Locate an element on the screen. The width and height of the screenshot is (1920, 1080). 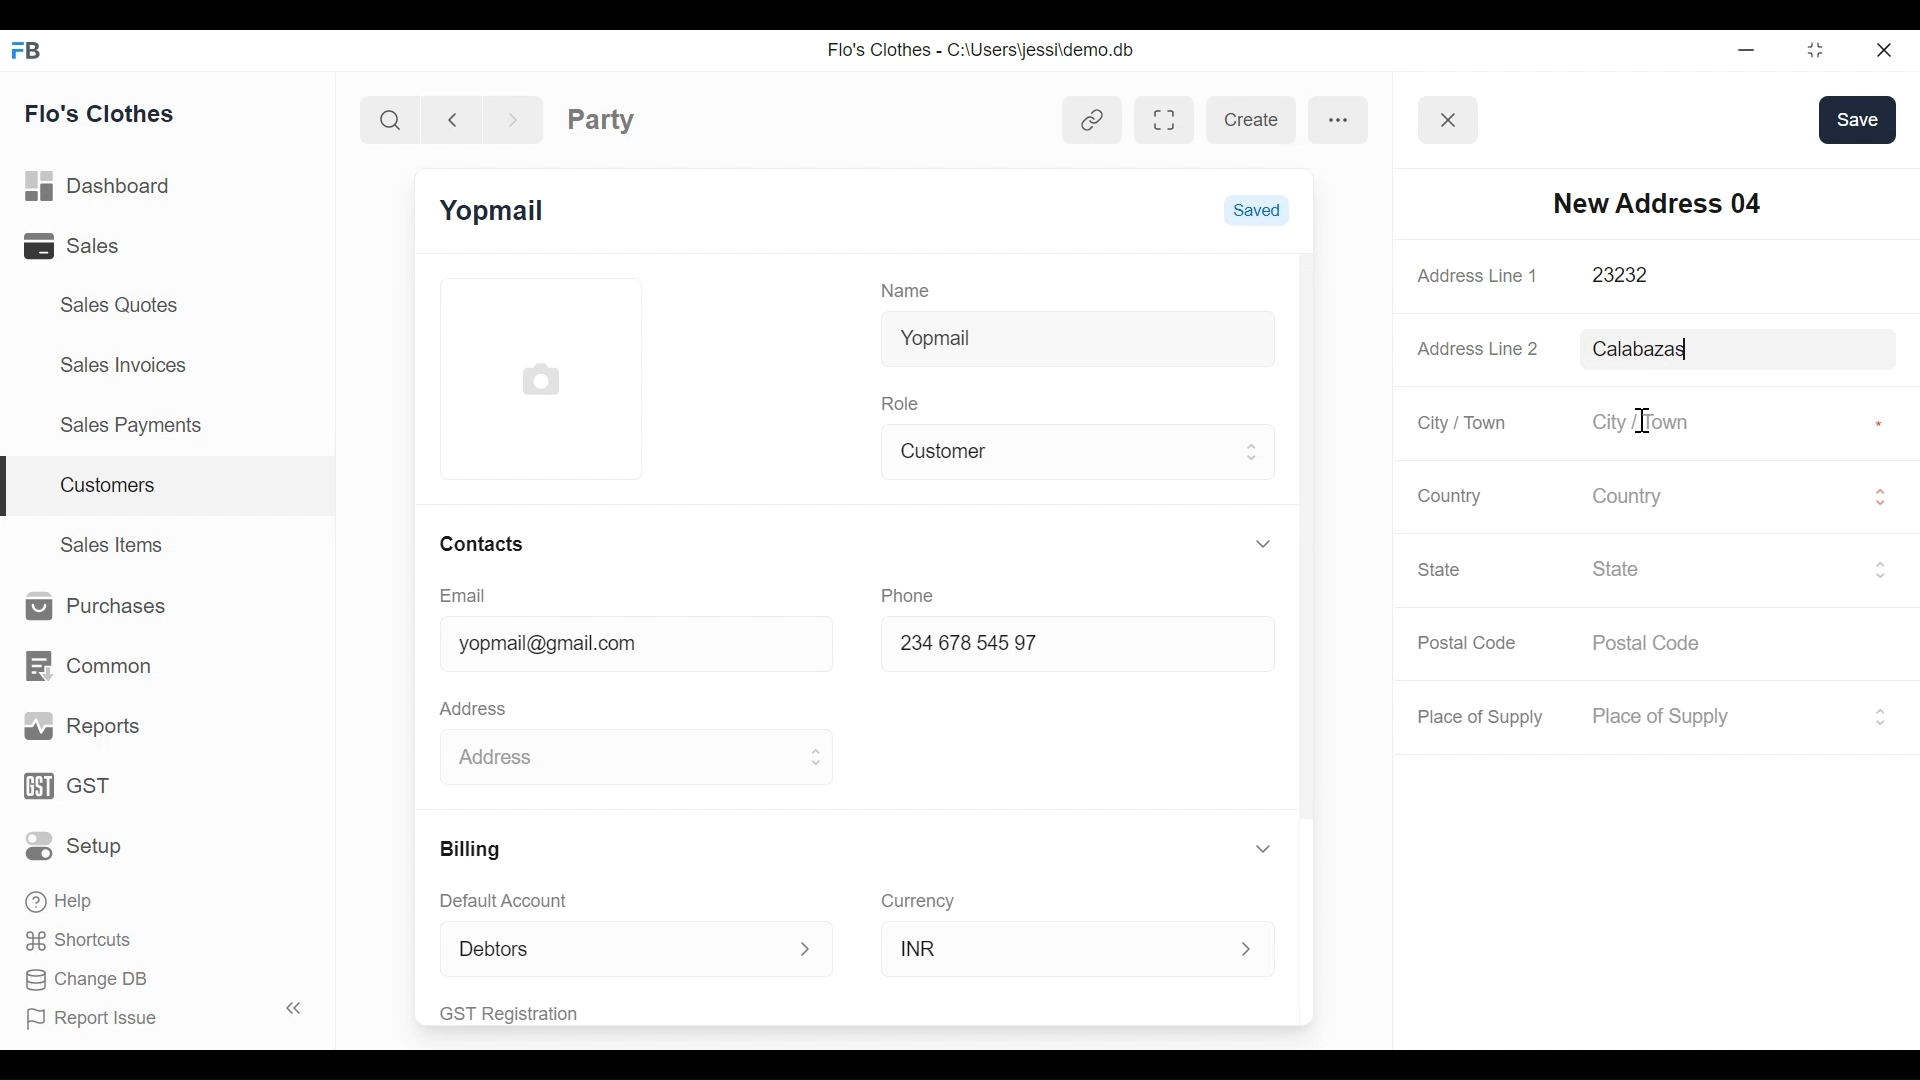
Common is located at coordinates (86, 666).